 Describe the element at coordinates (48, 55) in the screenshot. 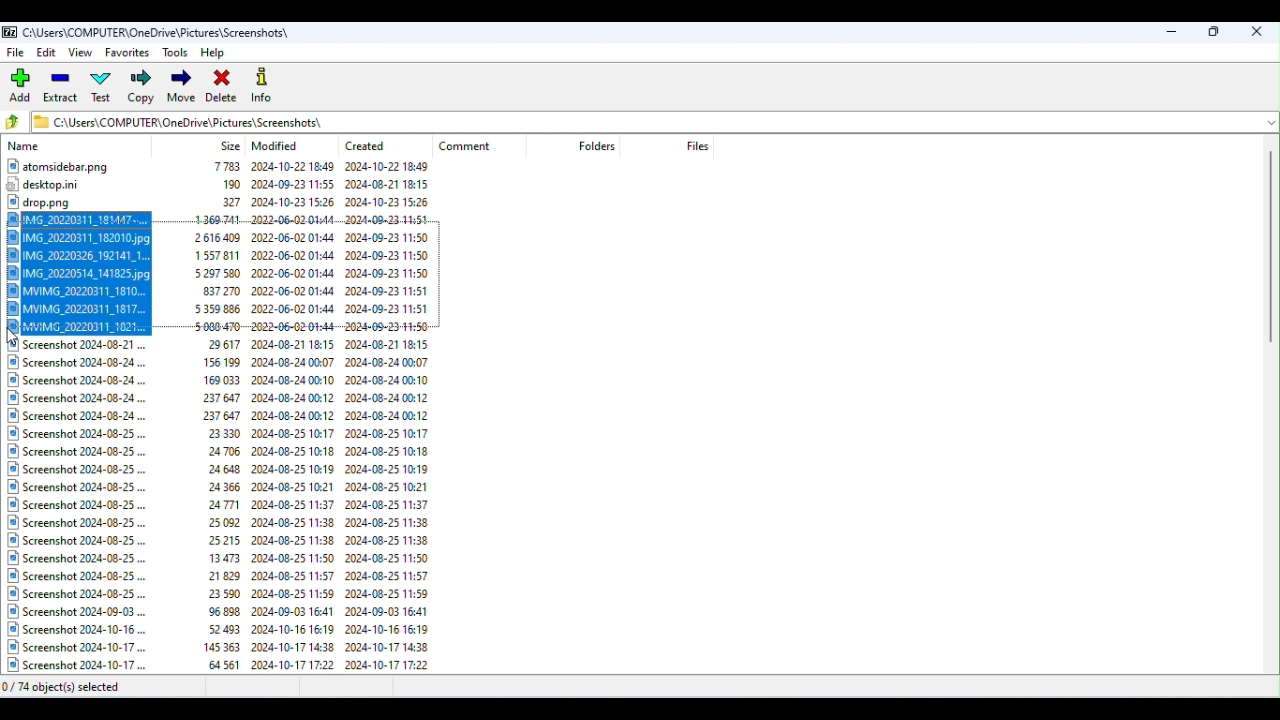

I see `Edit` at that location.